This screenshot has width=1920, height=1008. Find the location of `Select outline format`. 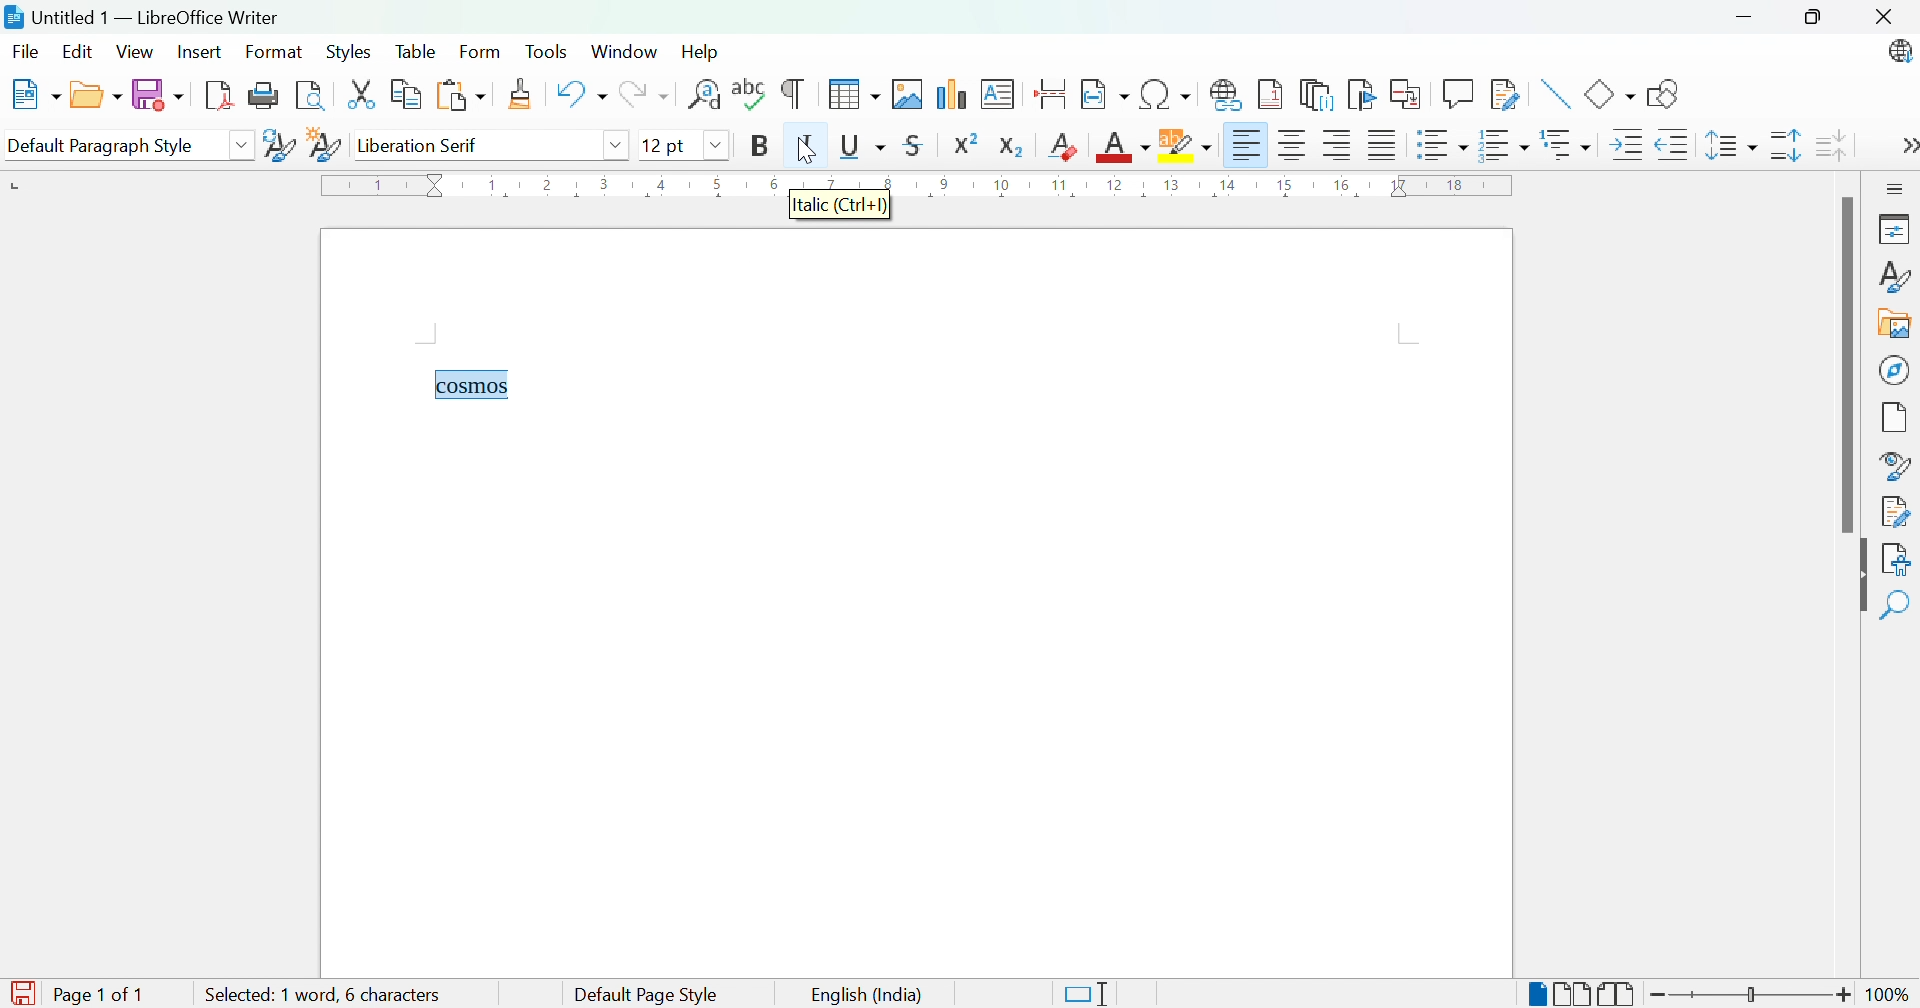

Select outline format is located at coordinates (1567, 147).